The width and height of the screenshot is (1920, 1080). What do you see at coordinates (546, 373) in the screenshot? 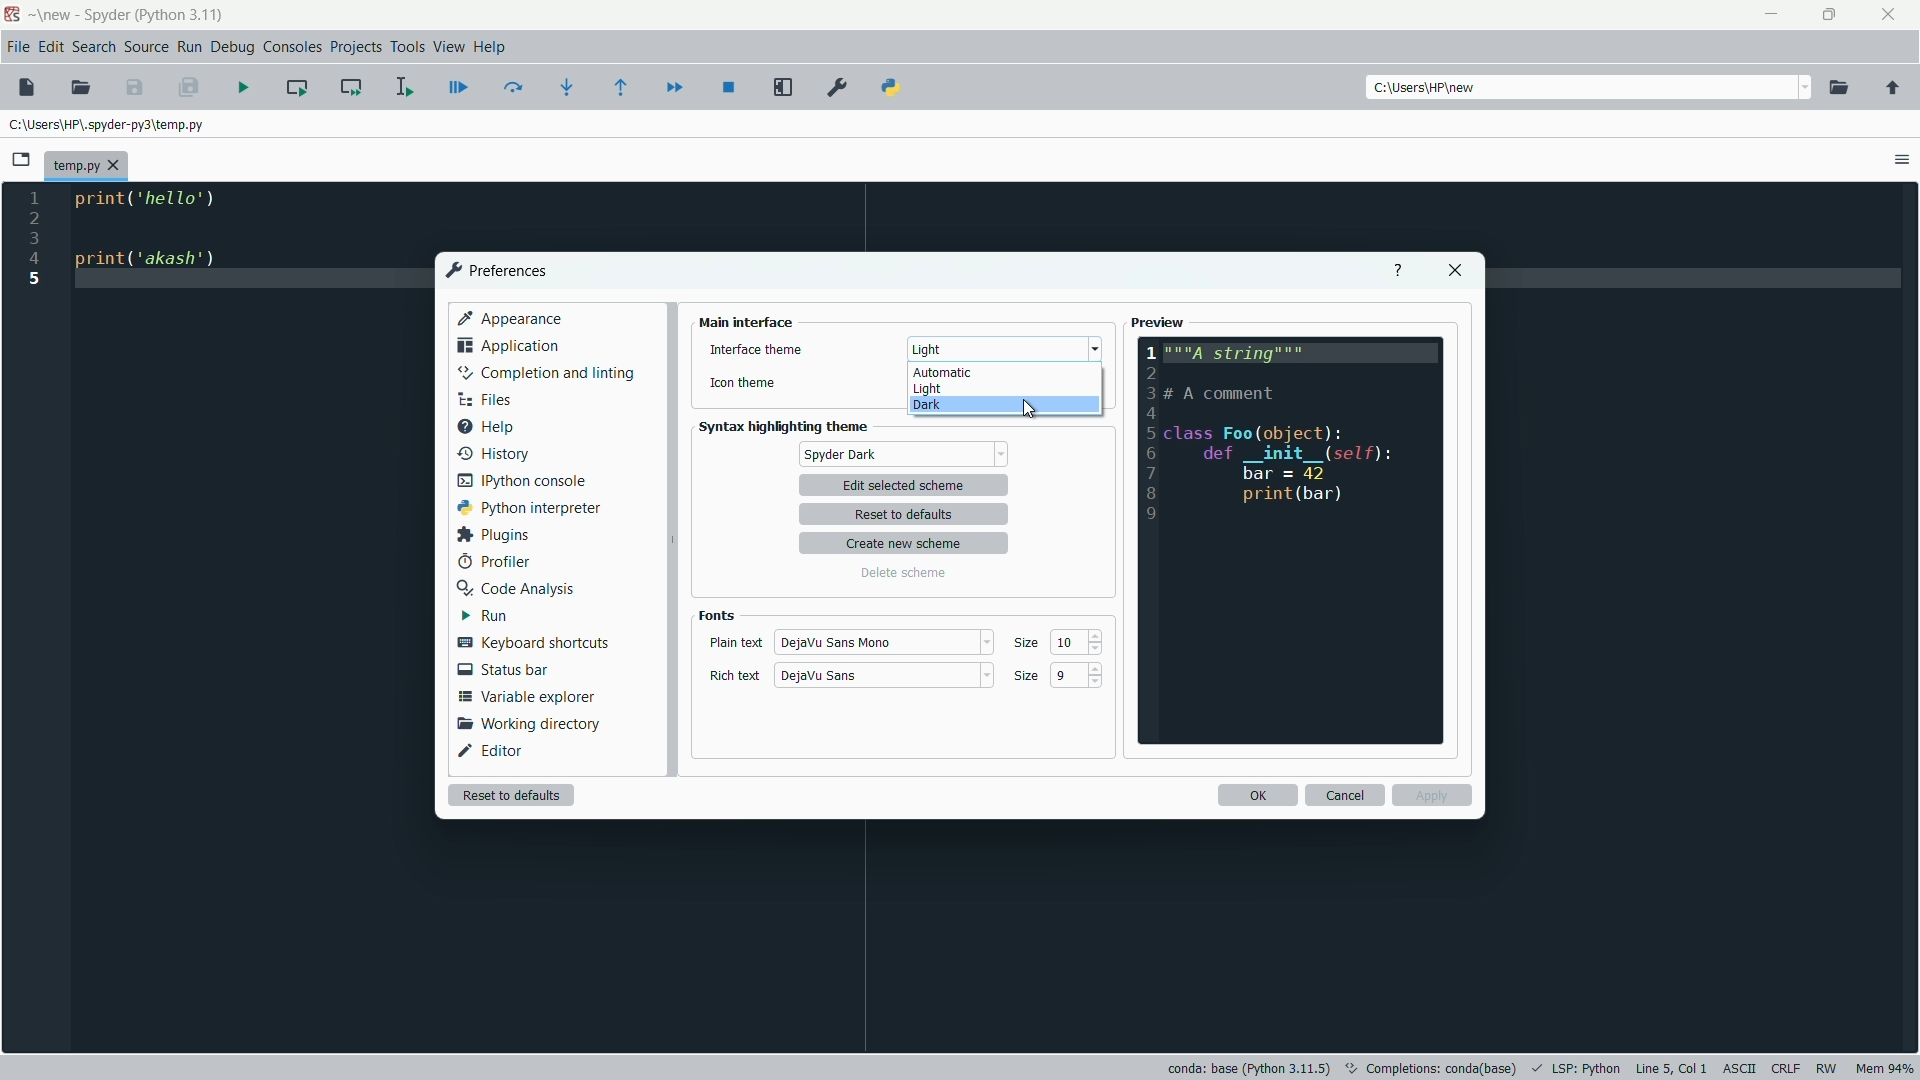
I see `completion and linting` at bounding box center [546, 373].